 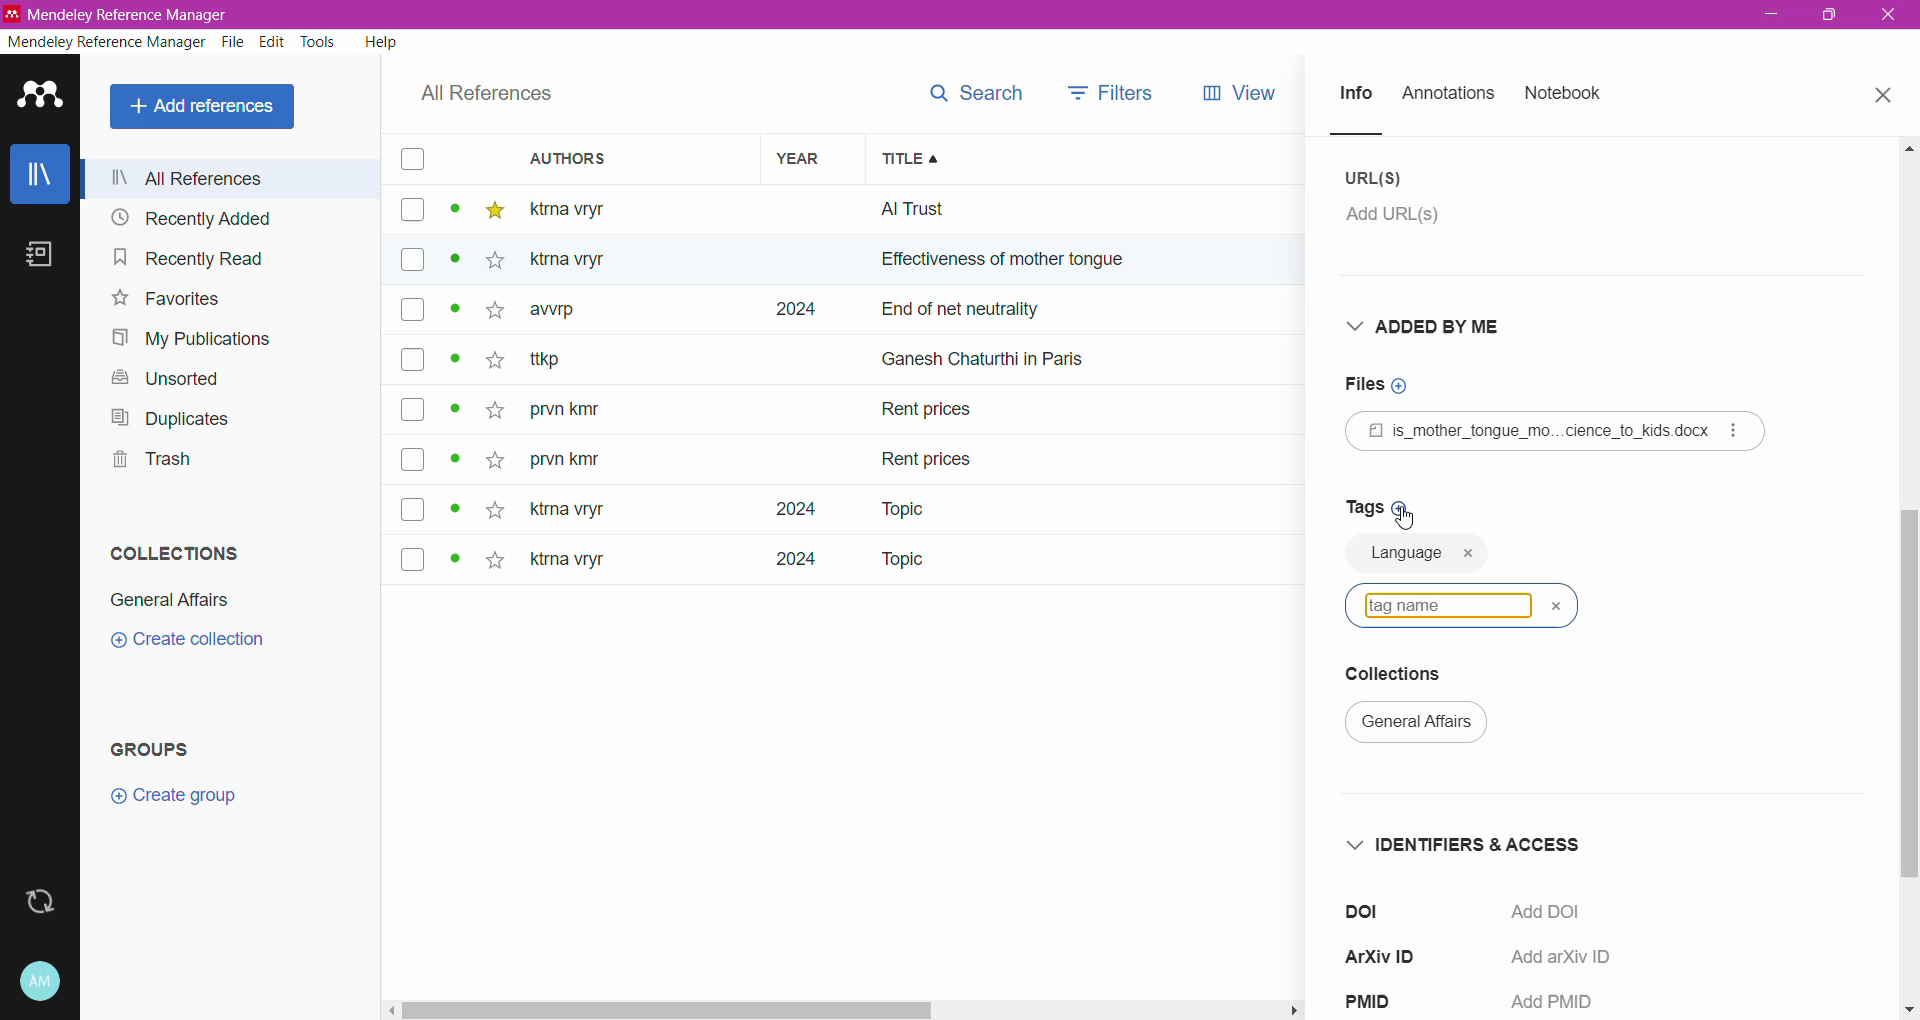 What do you see at coordinates (206, 107) in the screenshot?
I see `All References` at bounding box center [206, 107].